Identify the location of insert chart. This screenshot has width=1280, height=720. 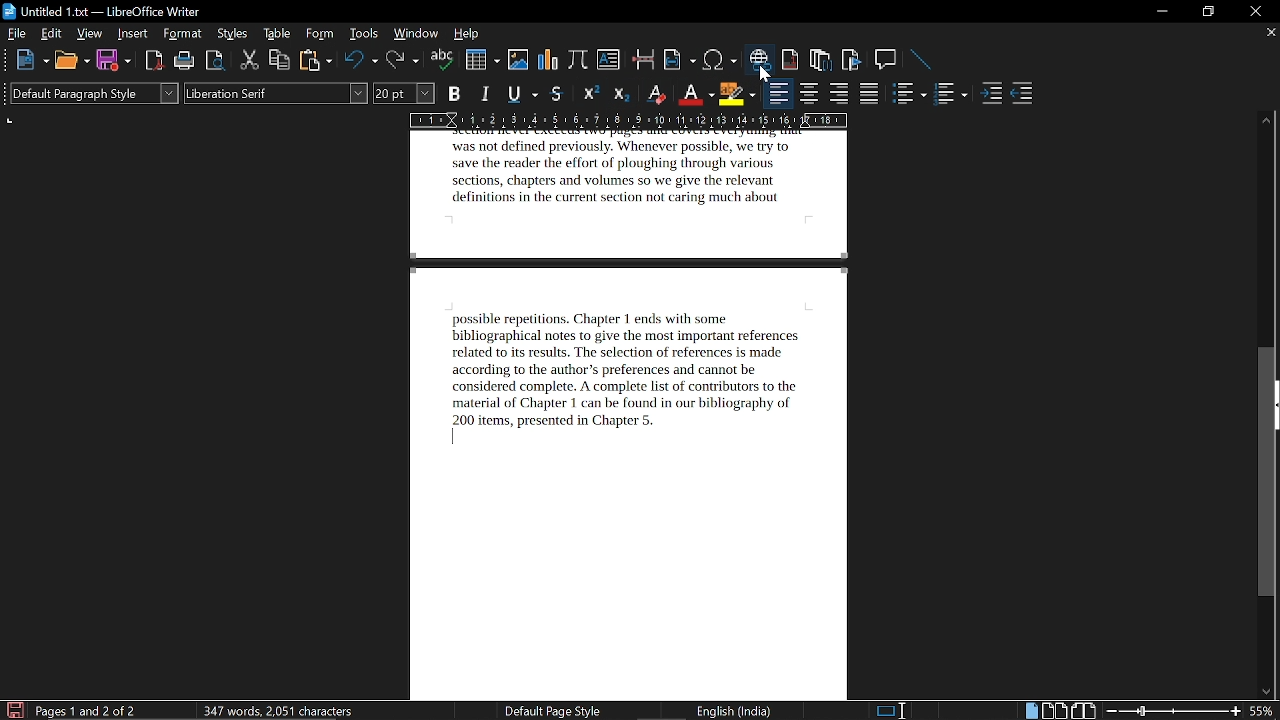
(549, 62).